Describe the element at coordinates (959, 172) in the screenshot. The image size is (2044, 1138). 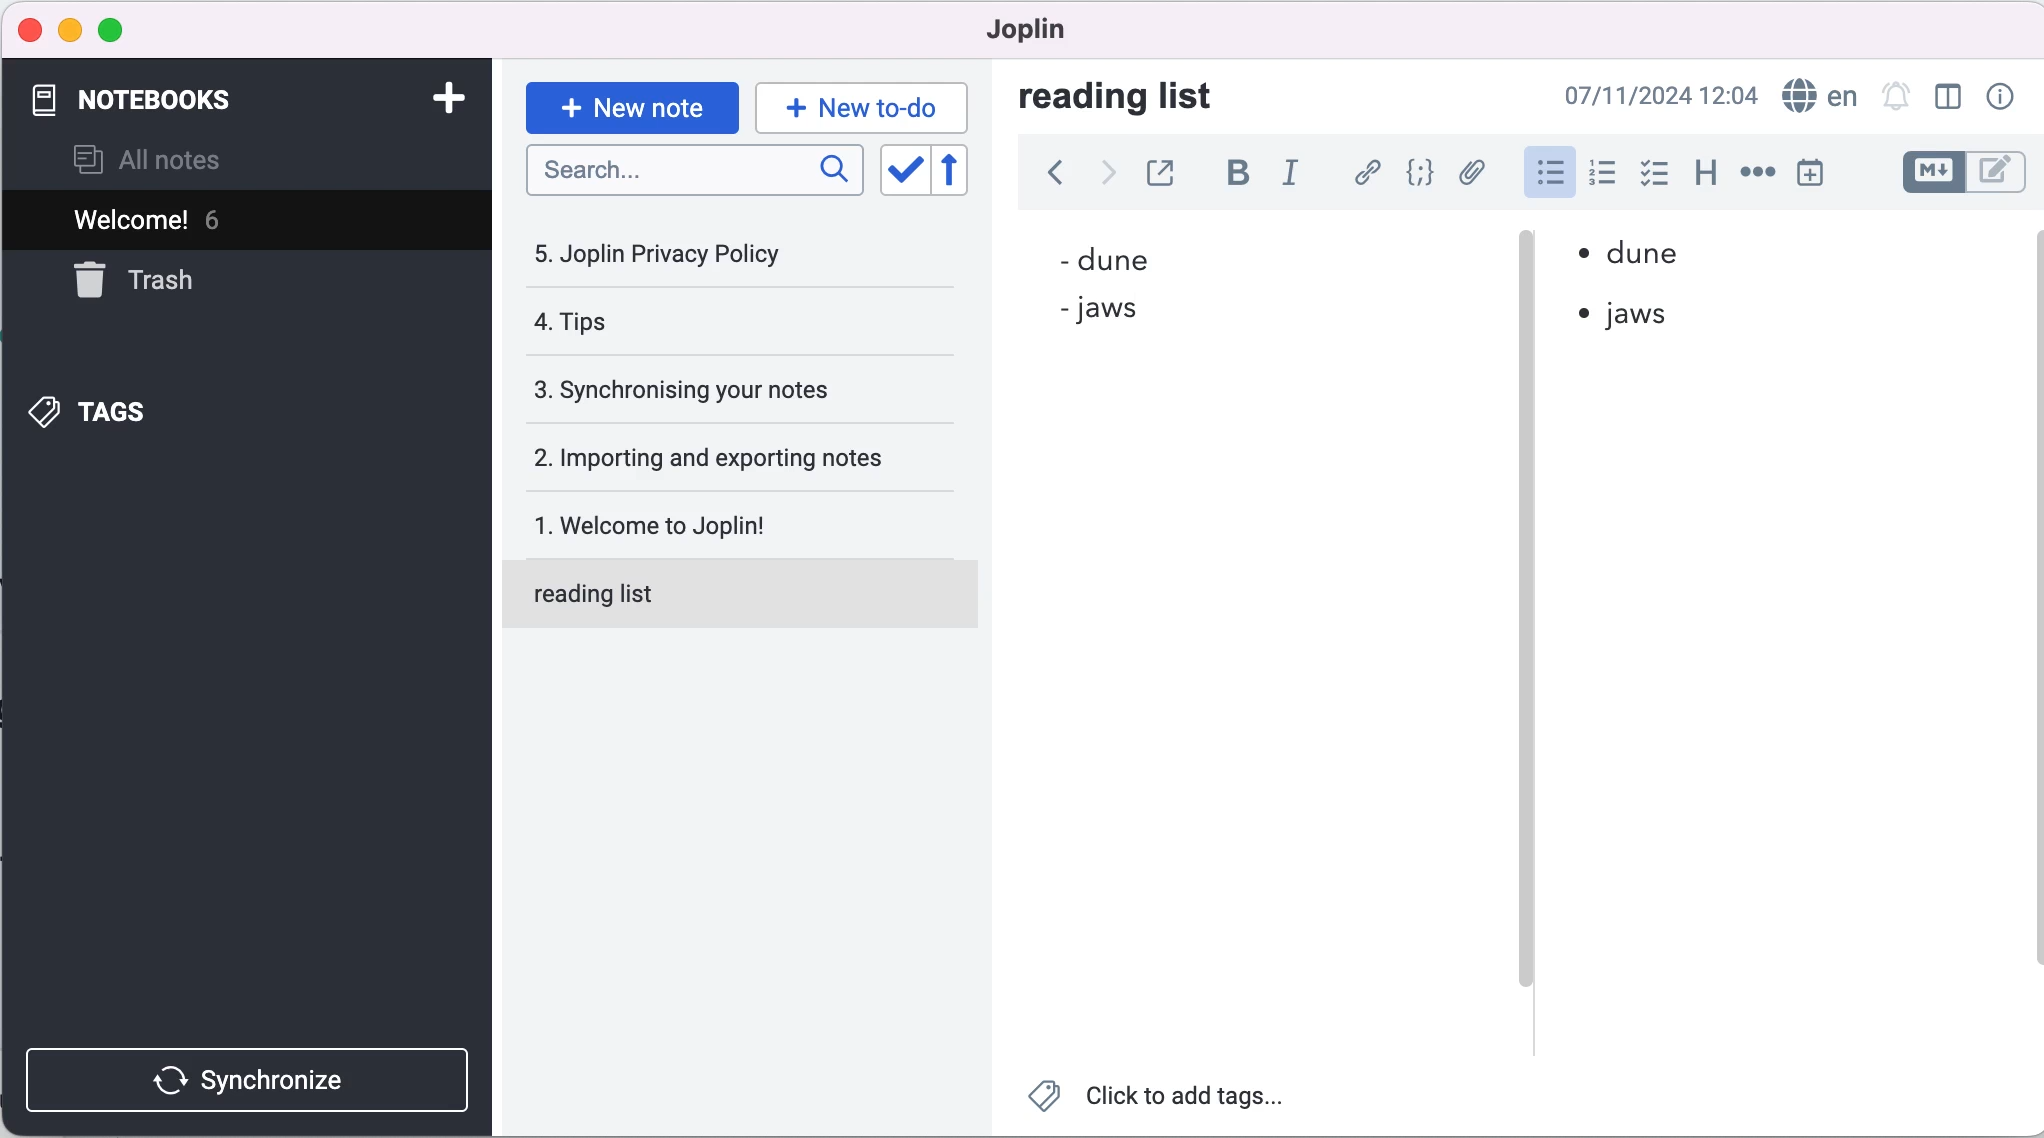
I see `revert sort order` at that location.